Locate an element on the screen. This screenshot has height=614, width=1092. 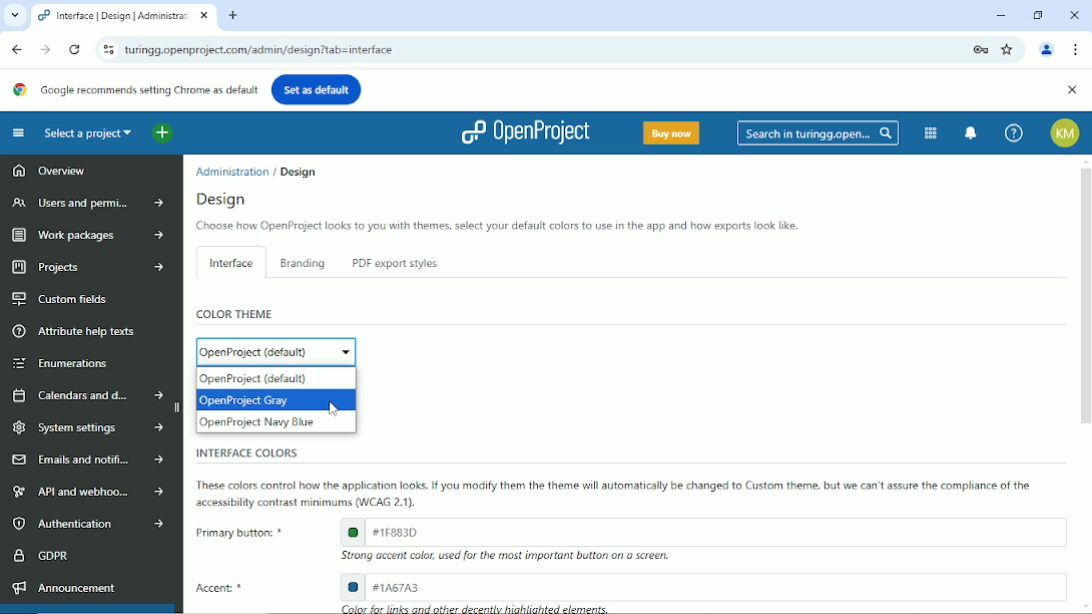
Design is located at coordinates (297, 170).